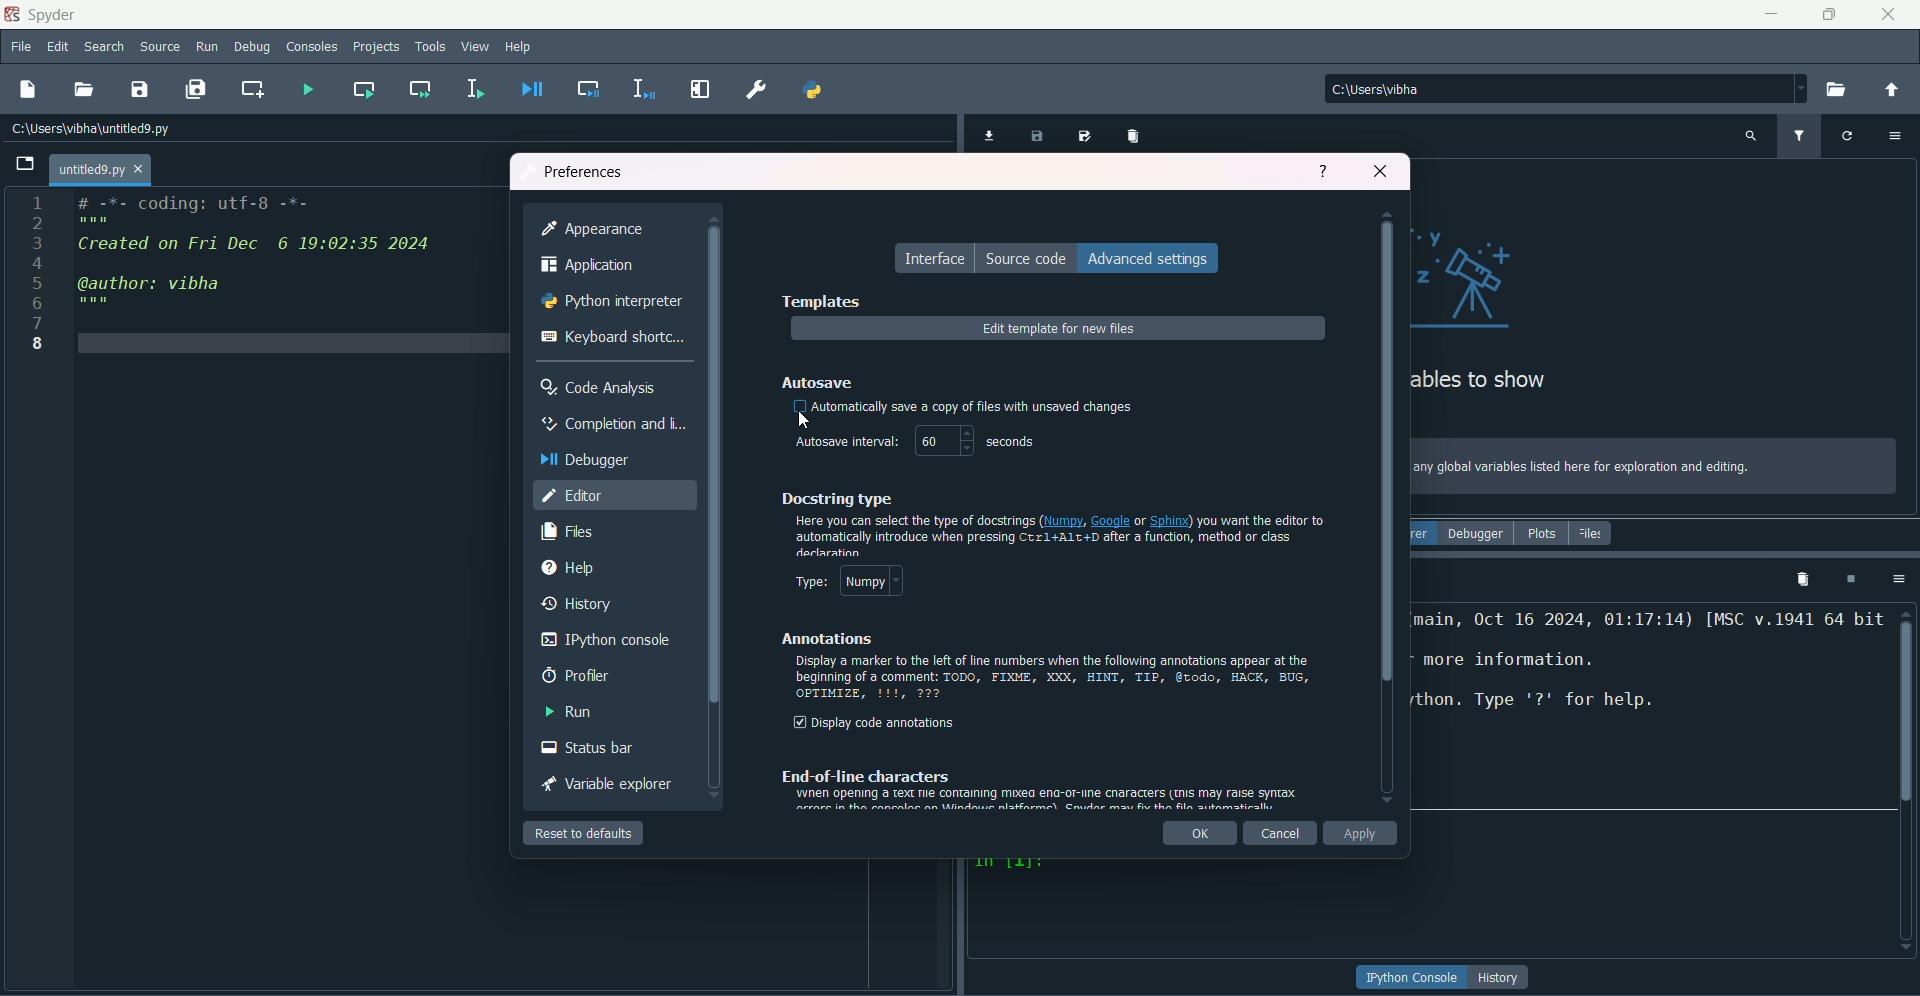 The height and width of the screenshot is (996, 1920). What do you see at coordinates (584, 750) in the screenshot?
I see `status bar` at bounding box center [584, 750].